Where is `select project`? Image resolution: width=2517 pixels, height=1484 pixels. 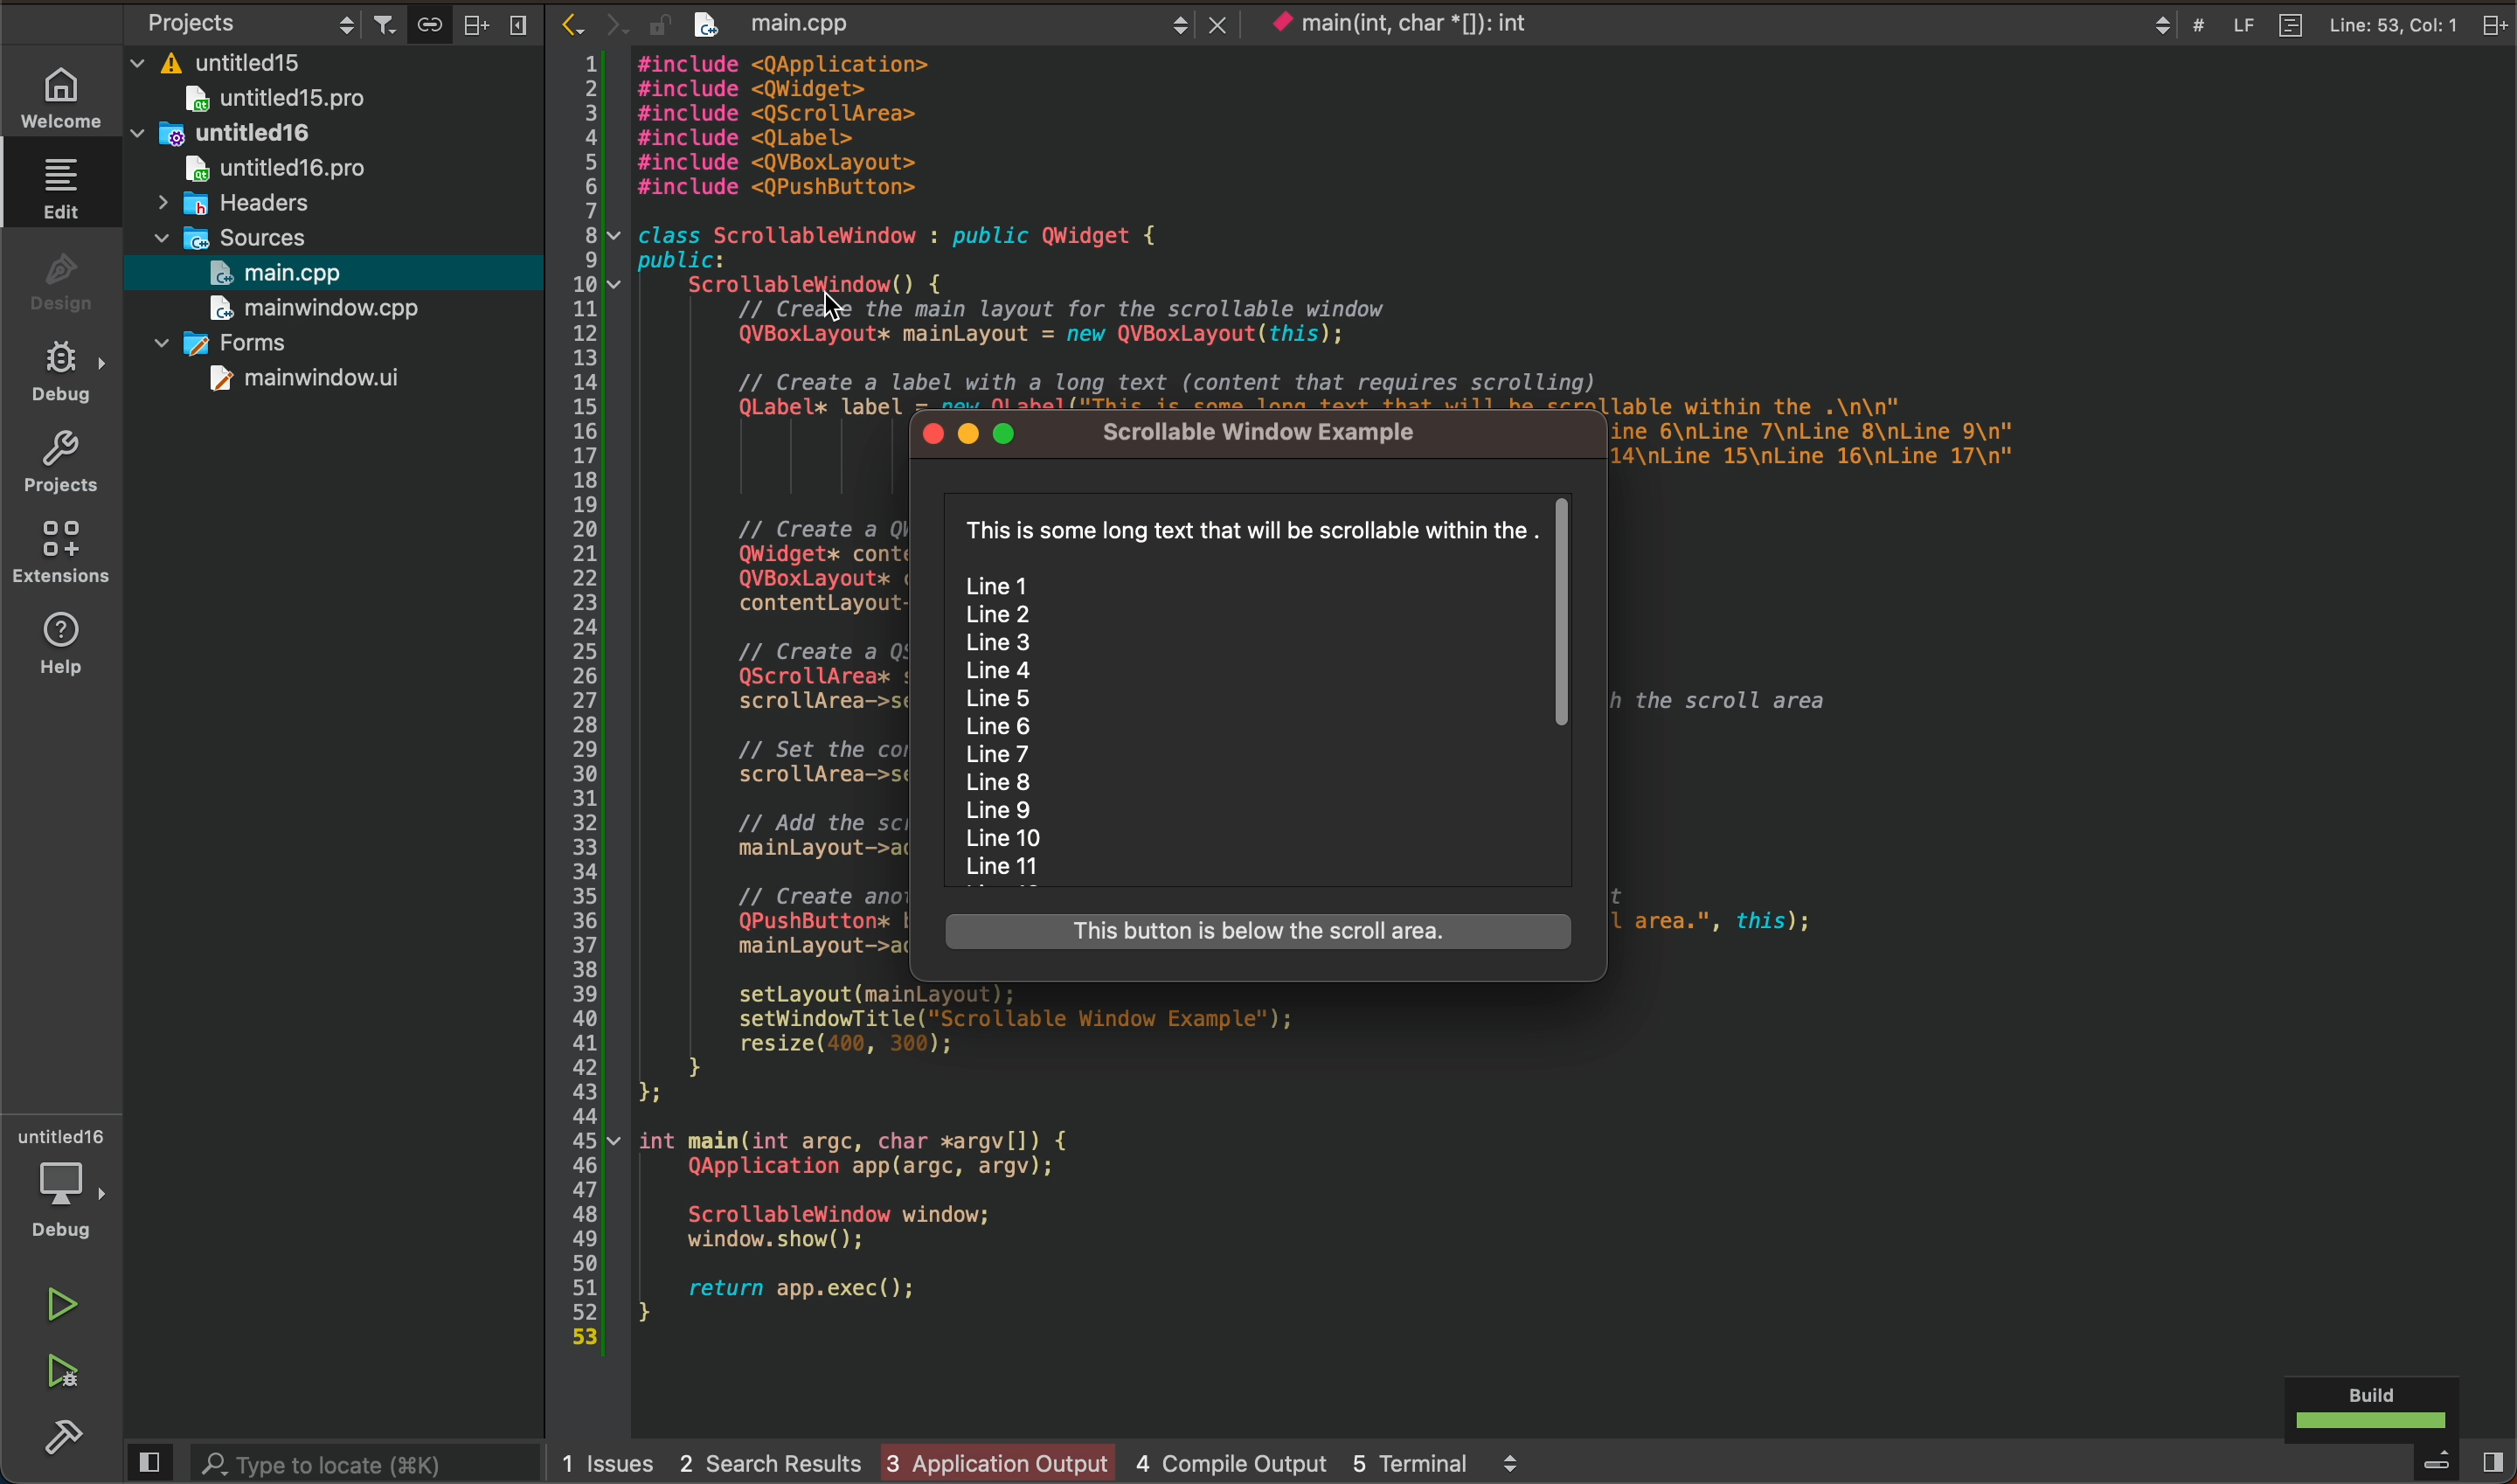 select project is located at coordinates (243, 25).